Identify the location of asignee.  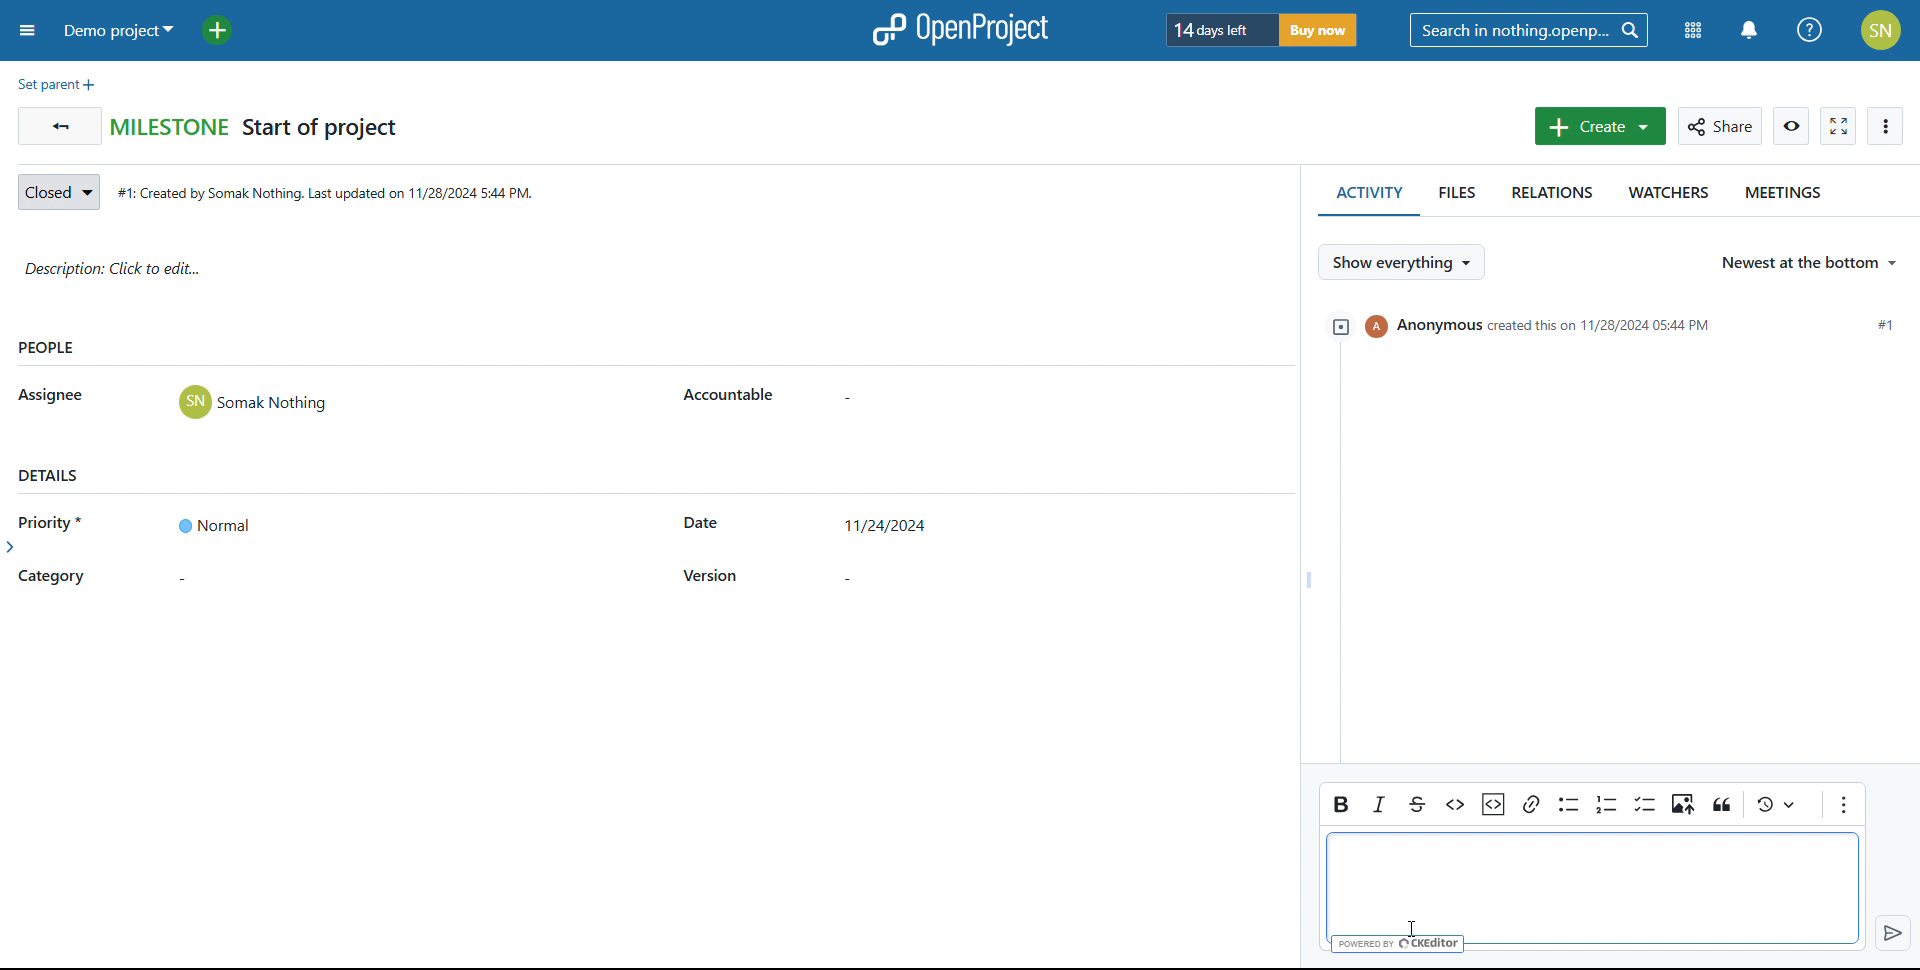
(53, 396).